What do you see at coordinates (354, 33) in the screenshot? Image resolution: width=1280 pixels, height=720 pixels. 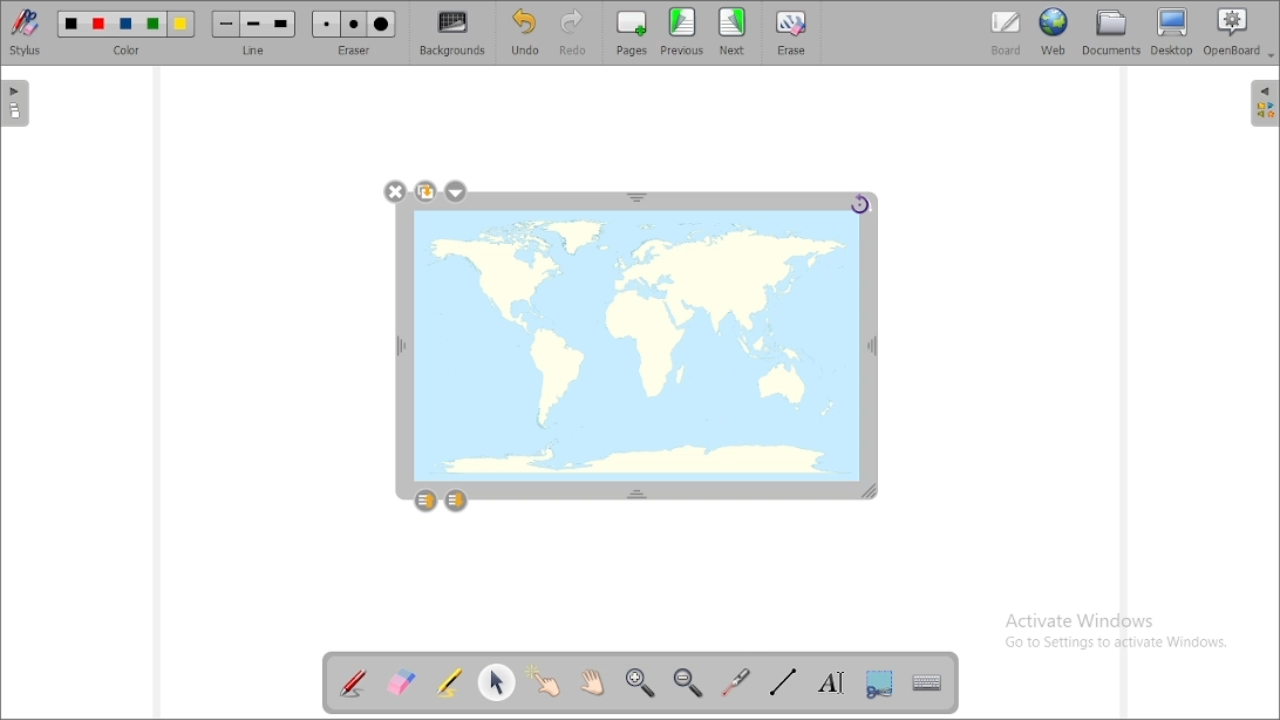 I see `eraser` at bounding box center [354, 33].